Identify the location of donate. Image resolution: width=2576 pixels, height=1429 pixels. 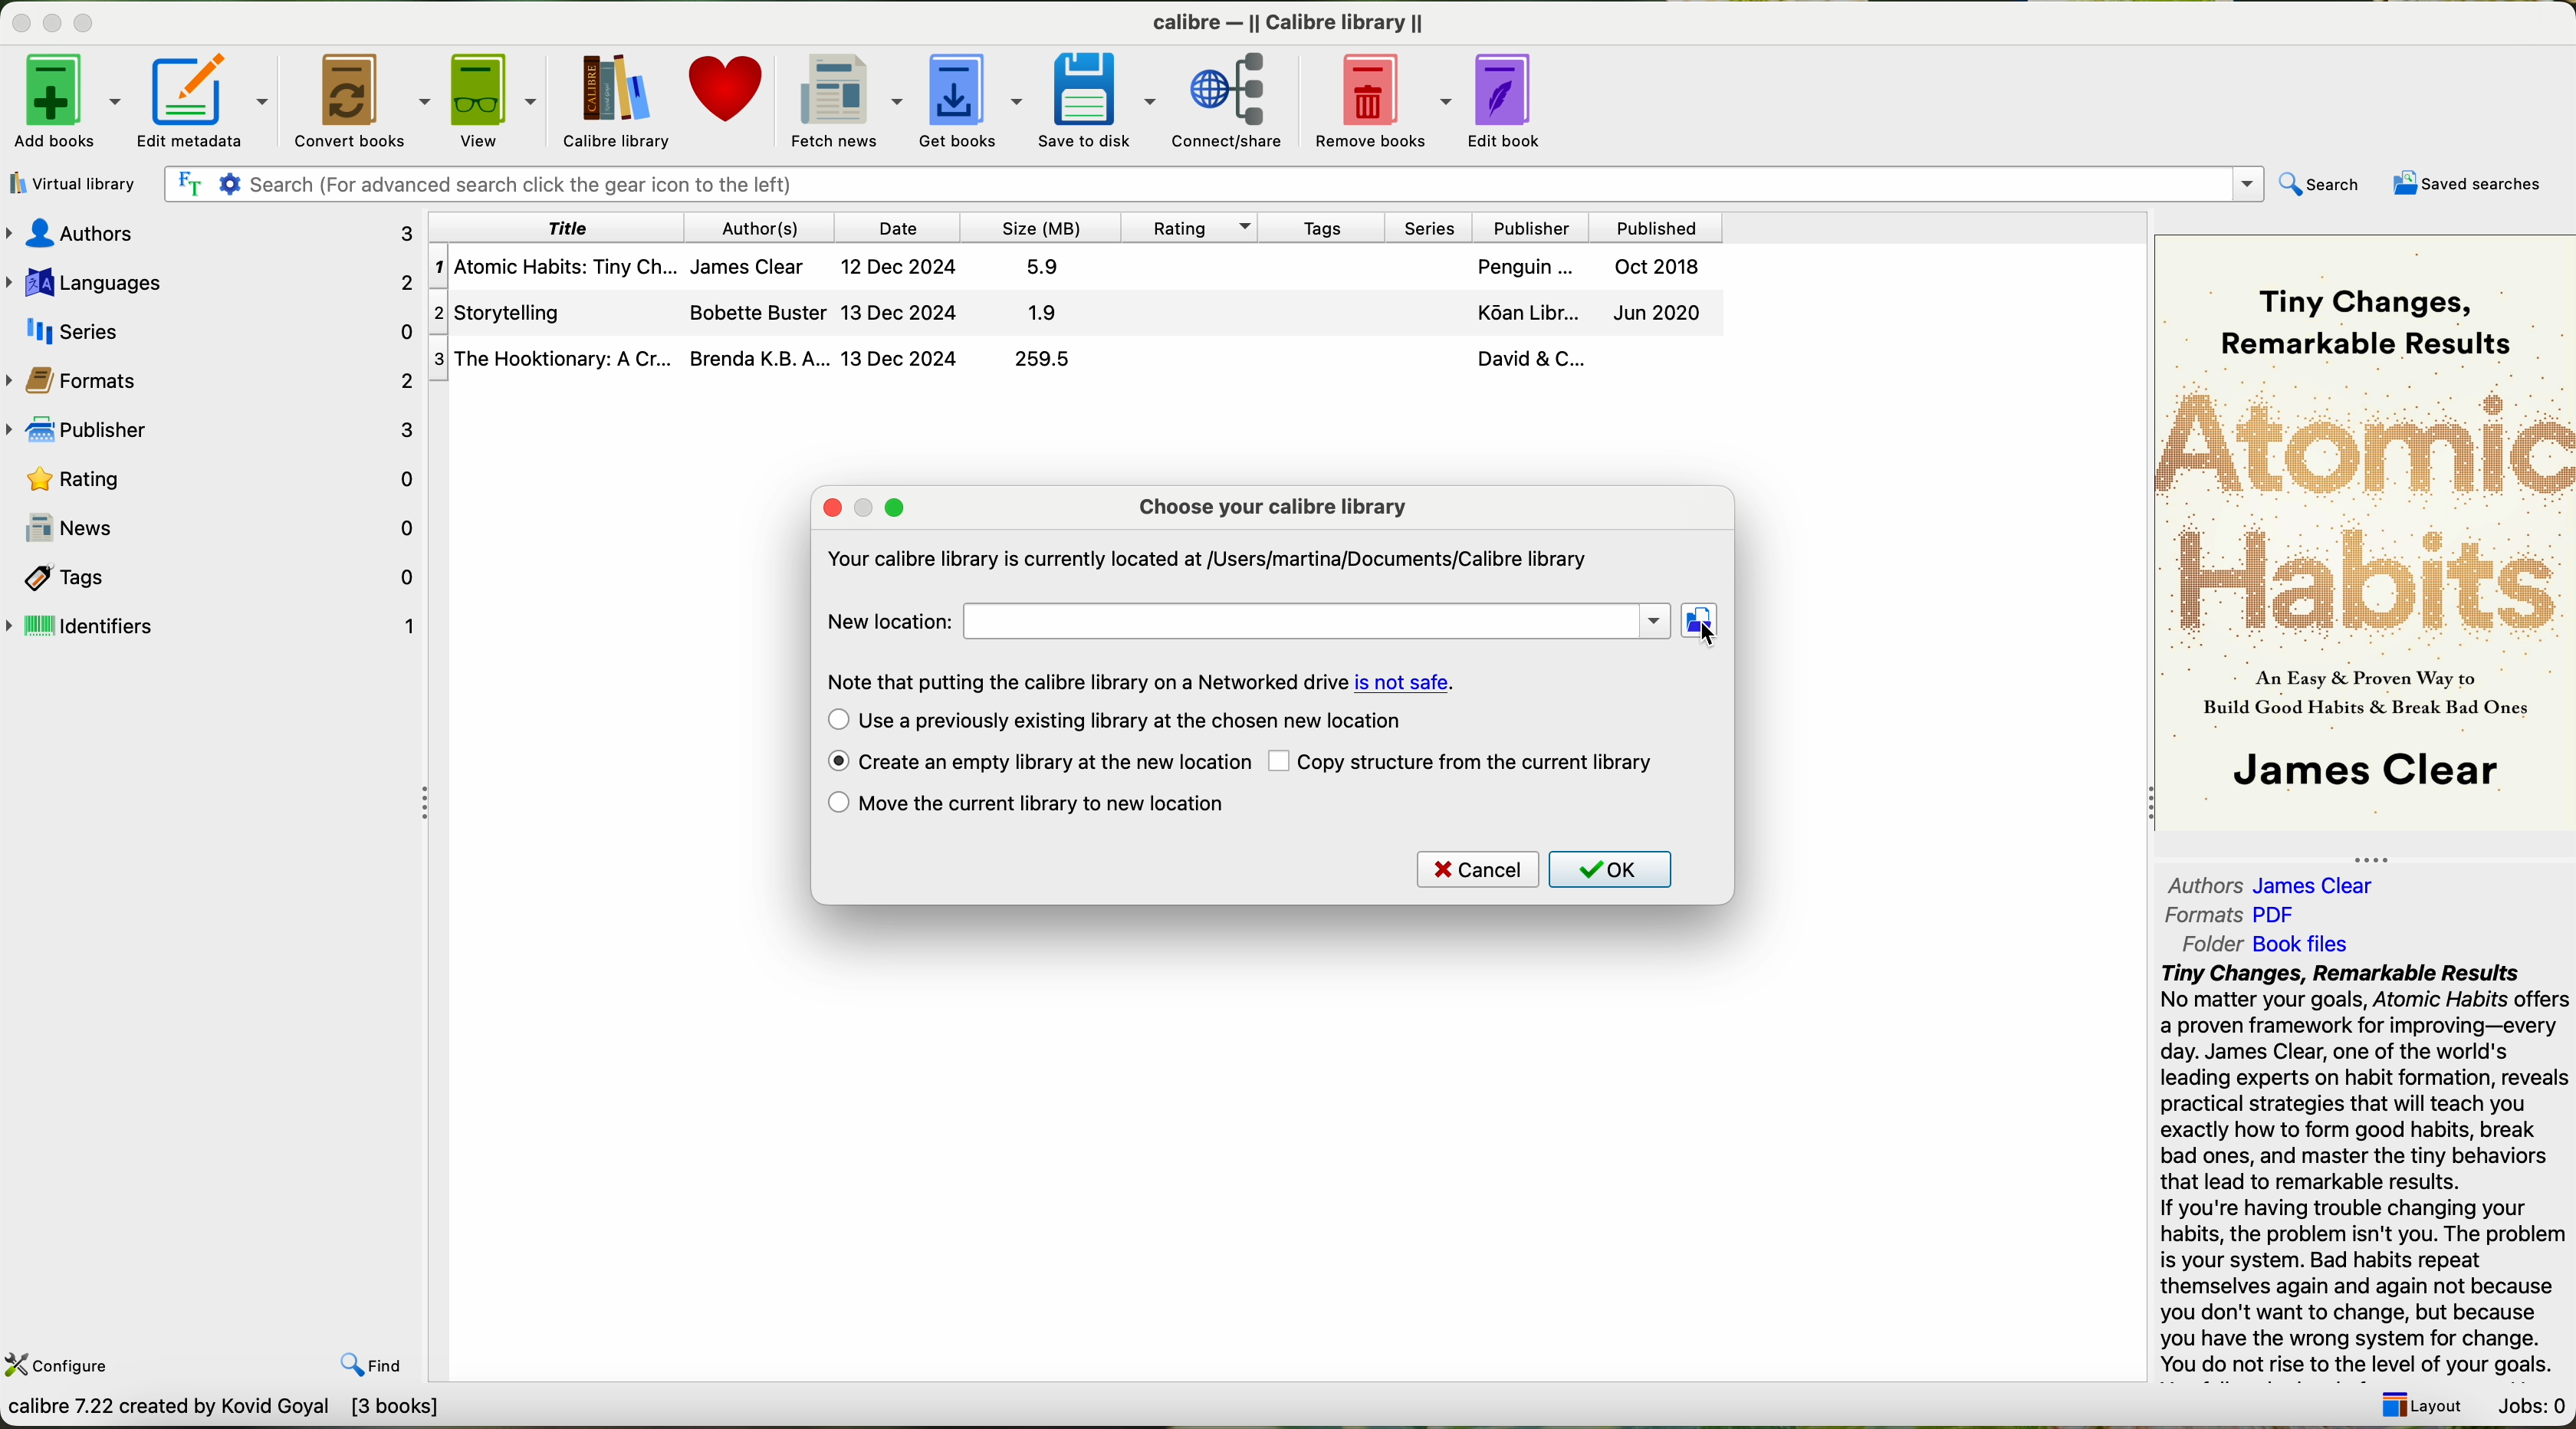
(728, 98).